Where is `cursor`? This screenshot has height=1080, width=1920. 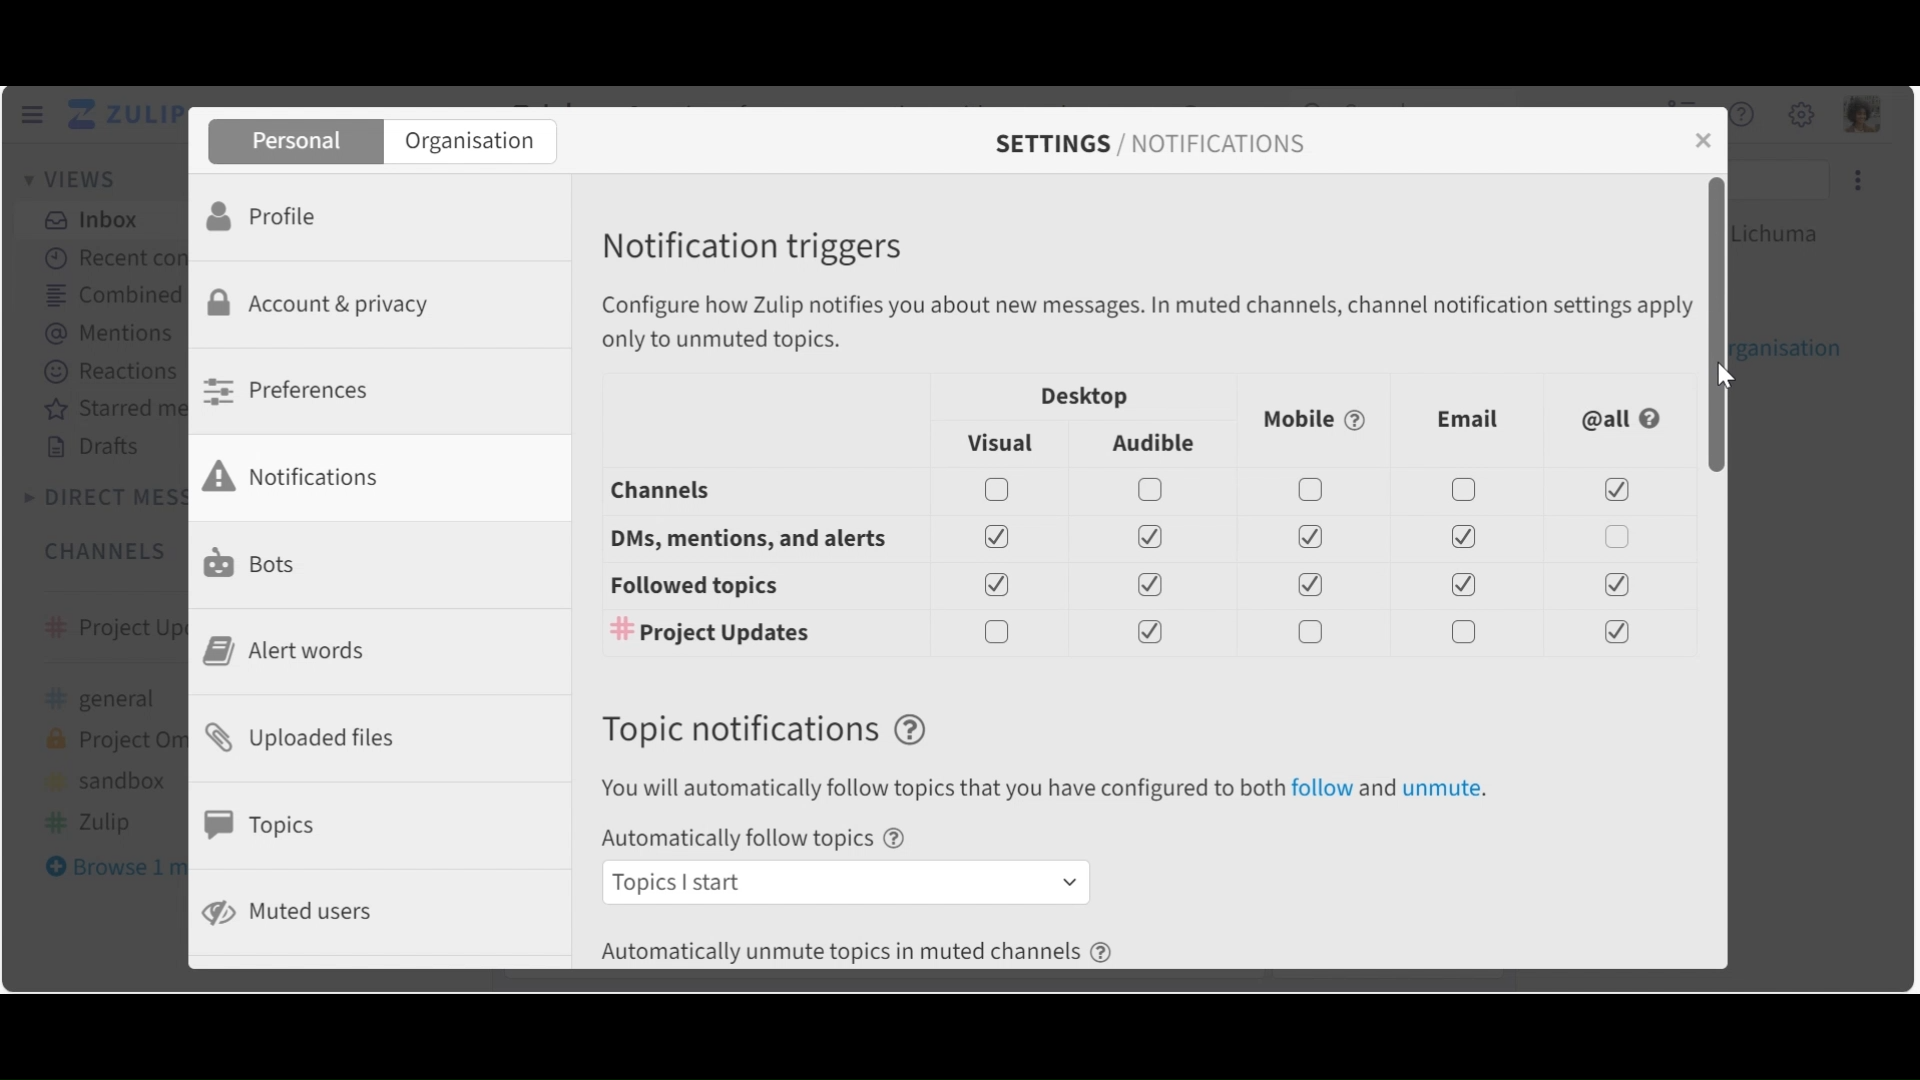 cursor is located at coordinates (1730, 374).